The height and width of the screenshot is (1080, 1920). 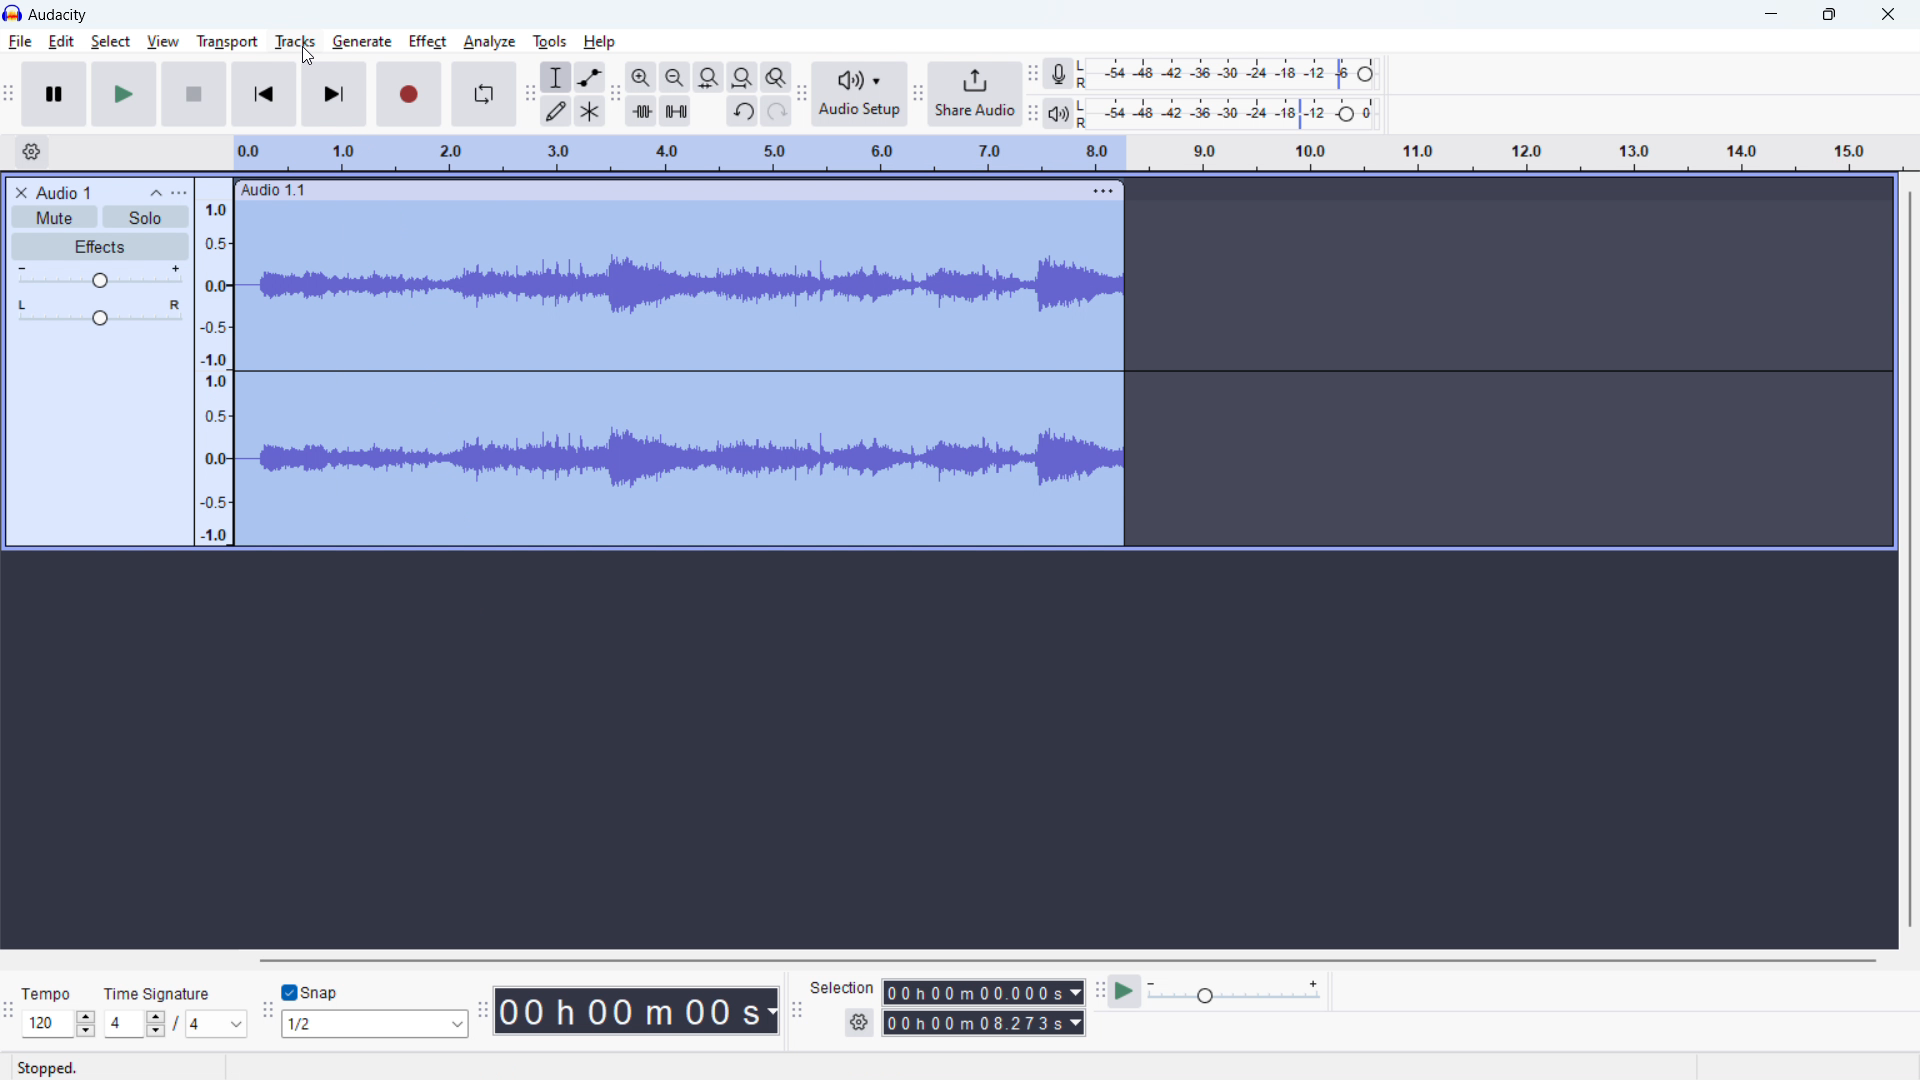 I want to click on tempo, so click(x=58, y=1023).